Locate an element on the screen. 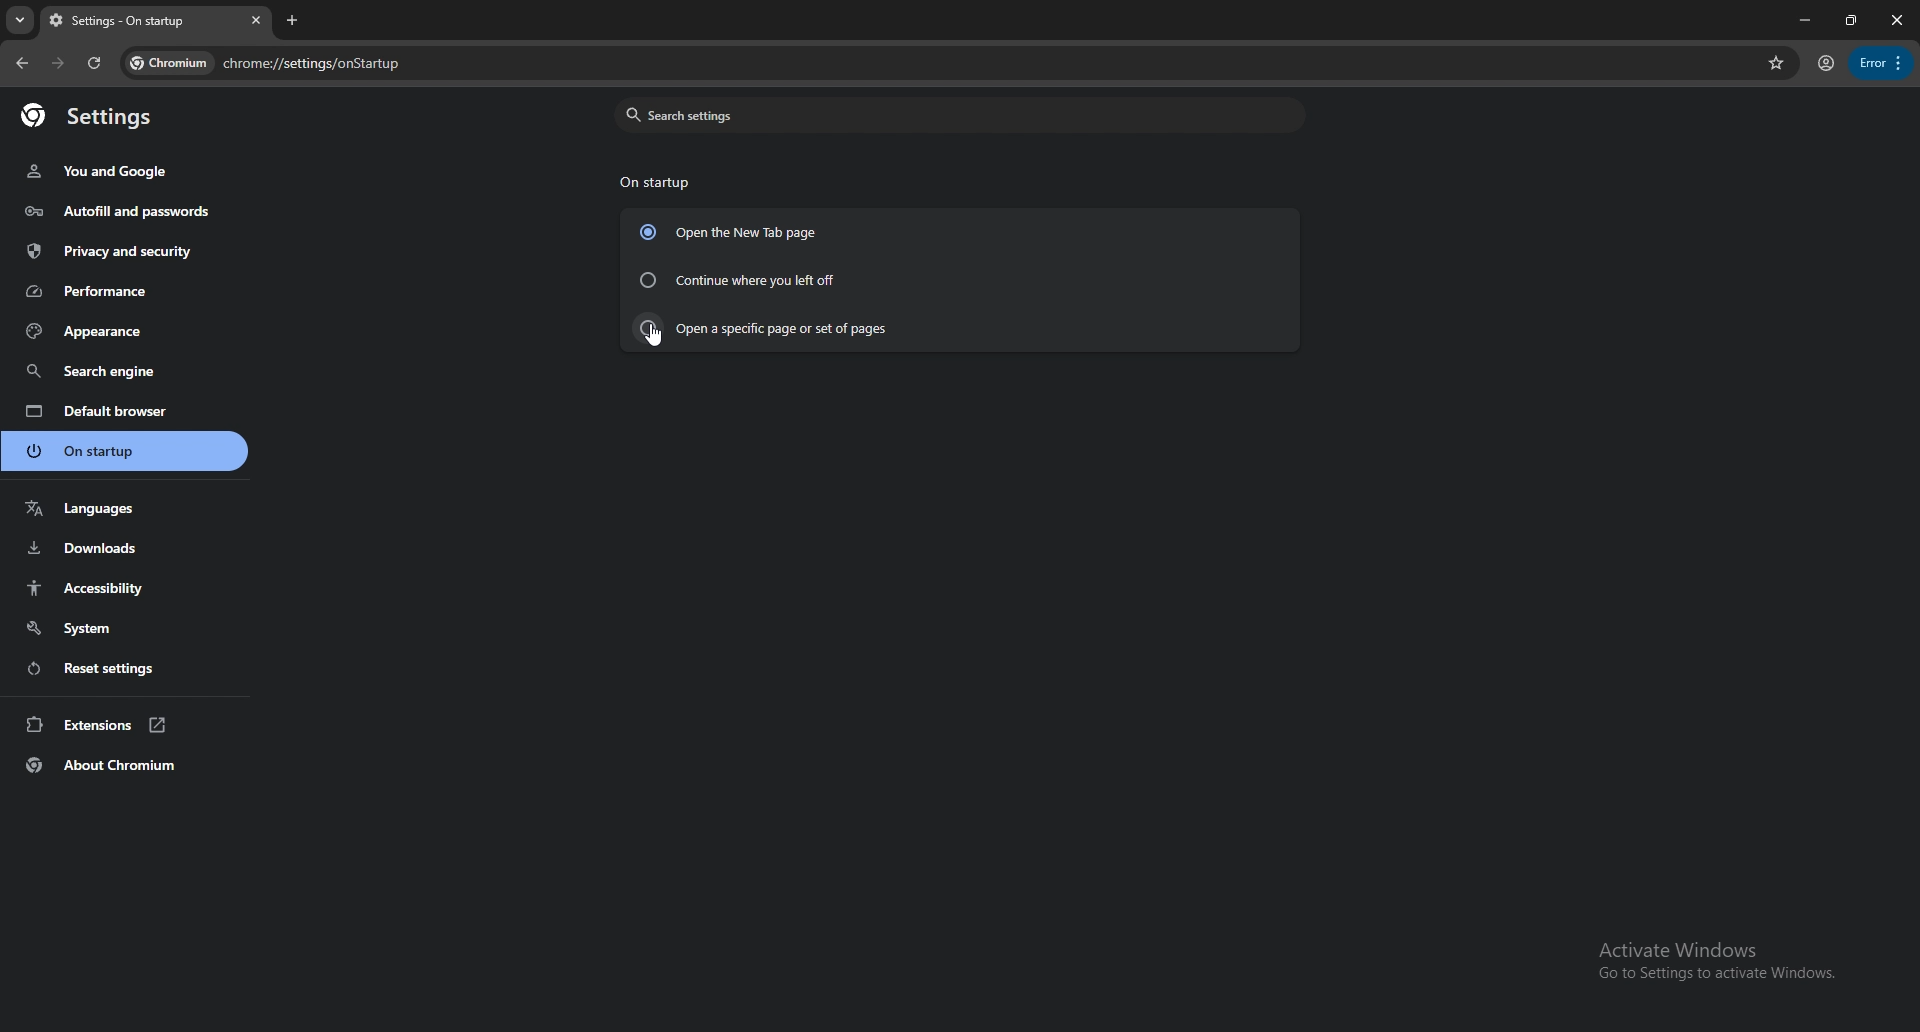 Image resolution: width=1920 pixels, height=1032 pixels. minimize is located at coordinates (1800, 20).